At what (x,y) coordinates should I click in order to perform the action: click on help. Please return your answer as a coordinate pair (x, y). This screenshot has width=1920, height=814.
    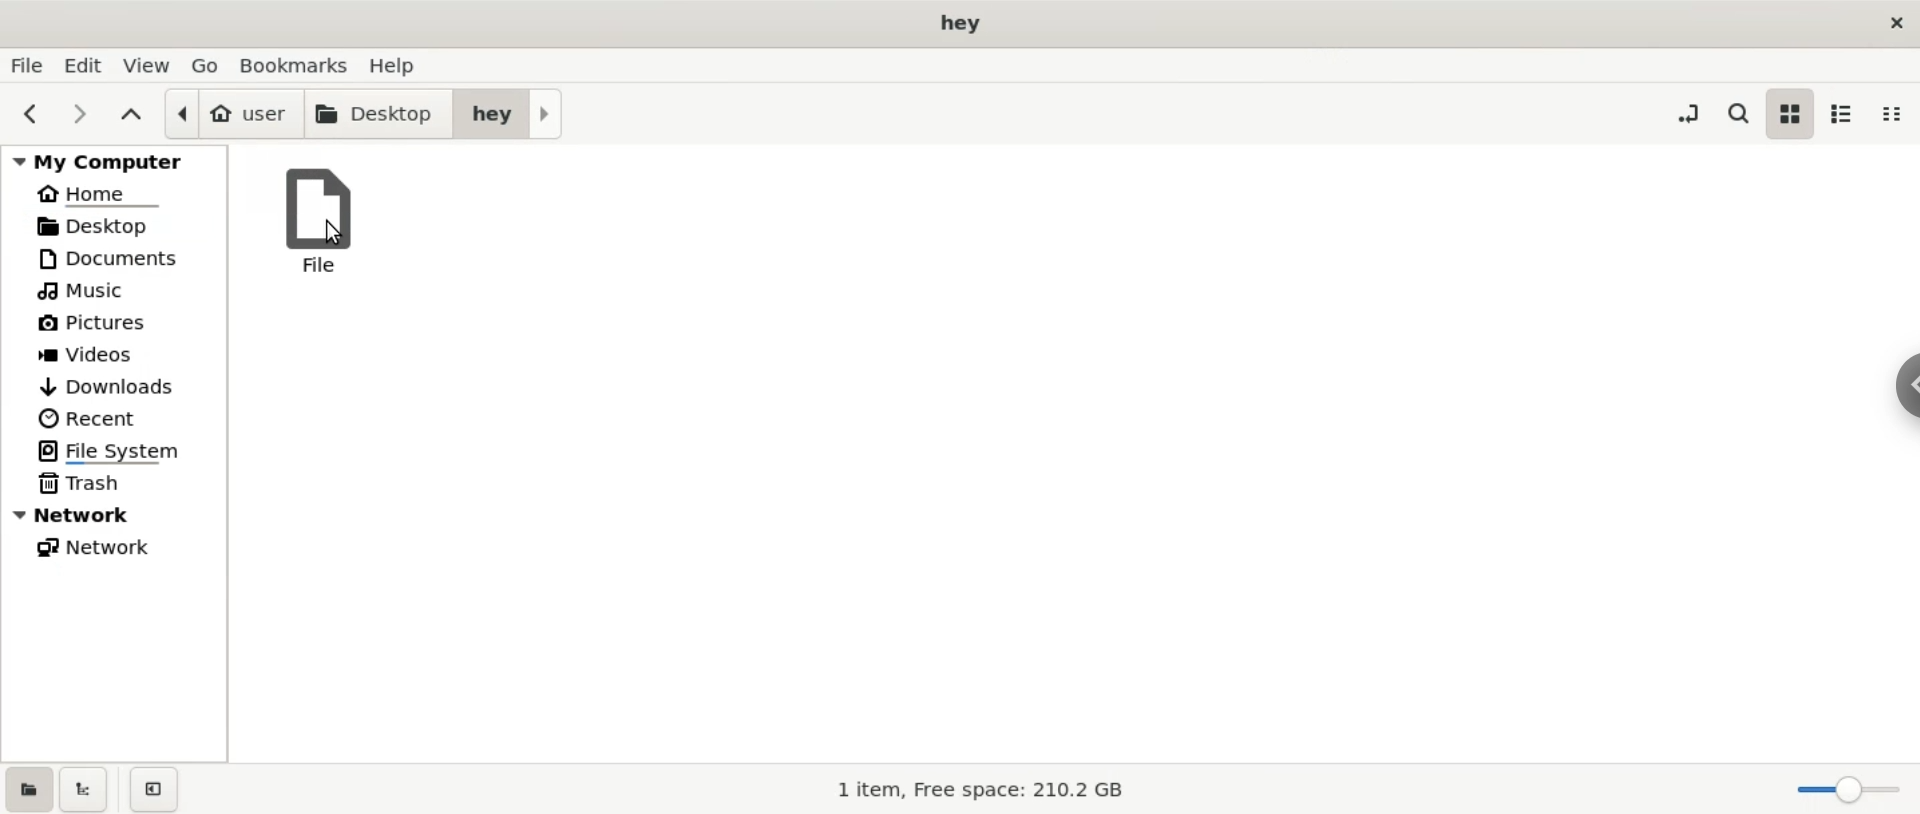
    Looking at the image, I should click on (414, 66).